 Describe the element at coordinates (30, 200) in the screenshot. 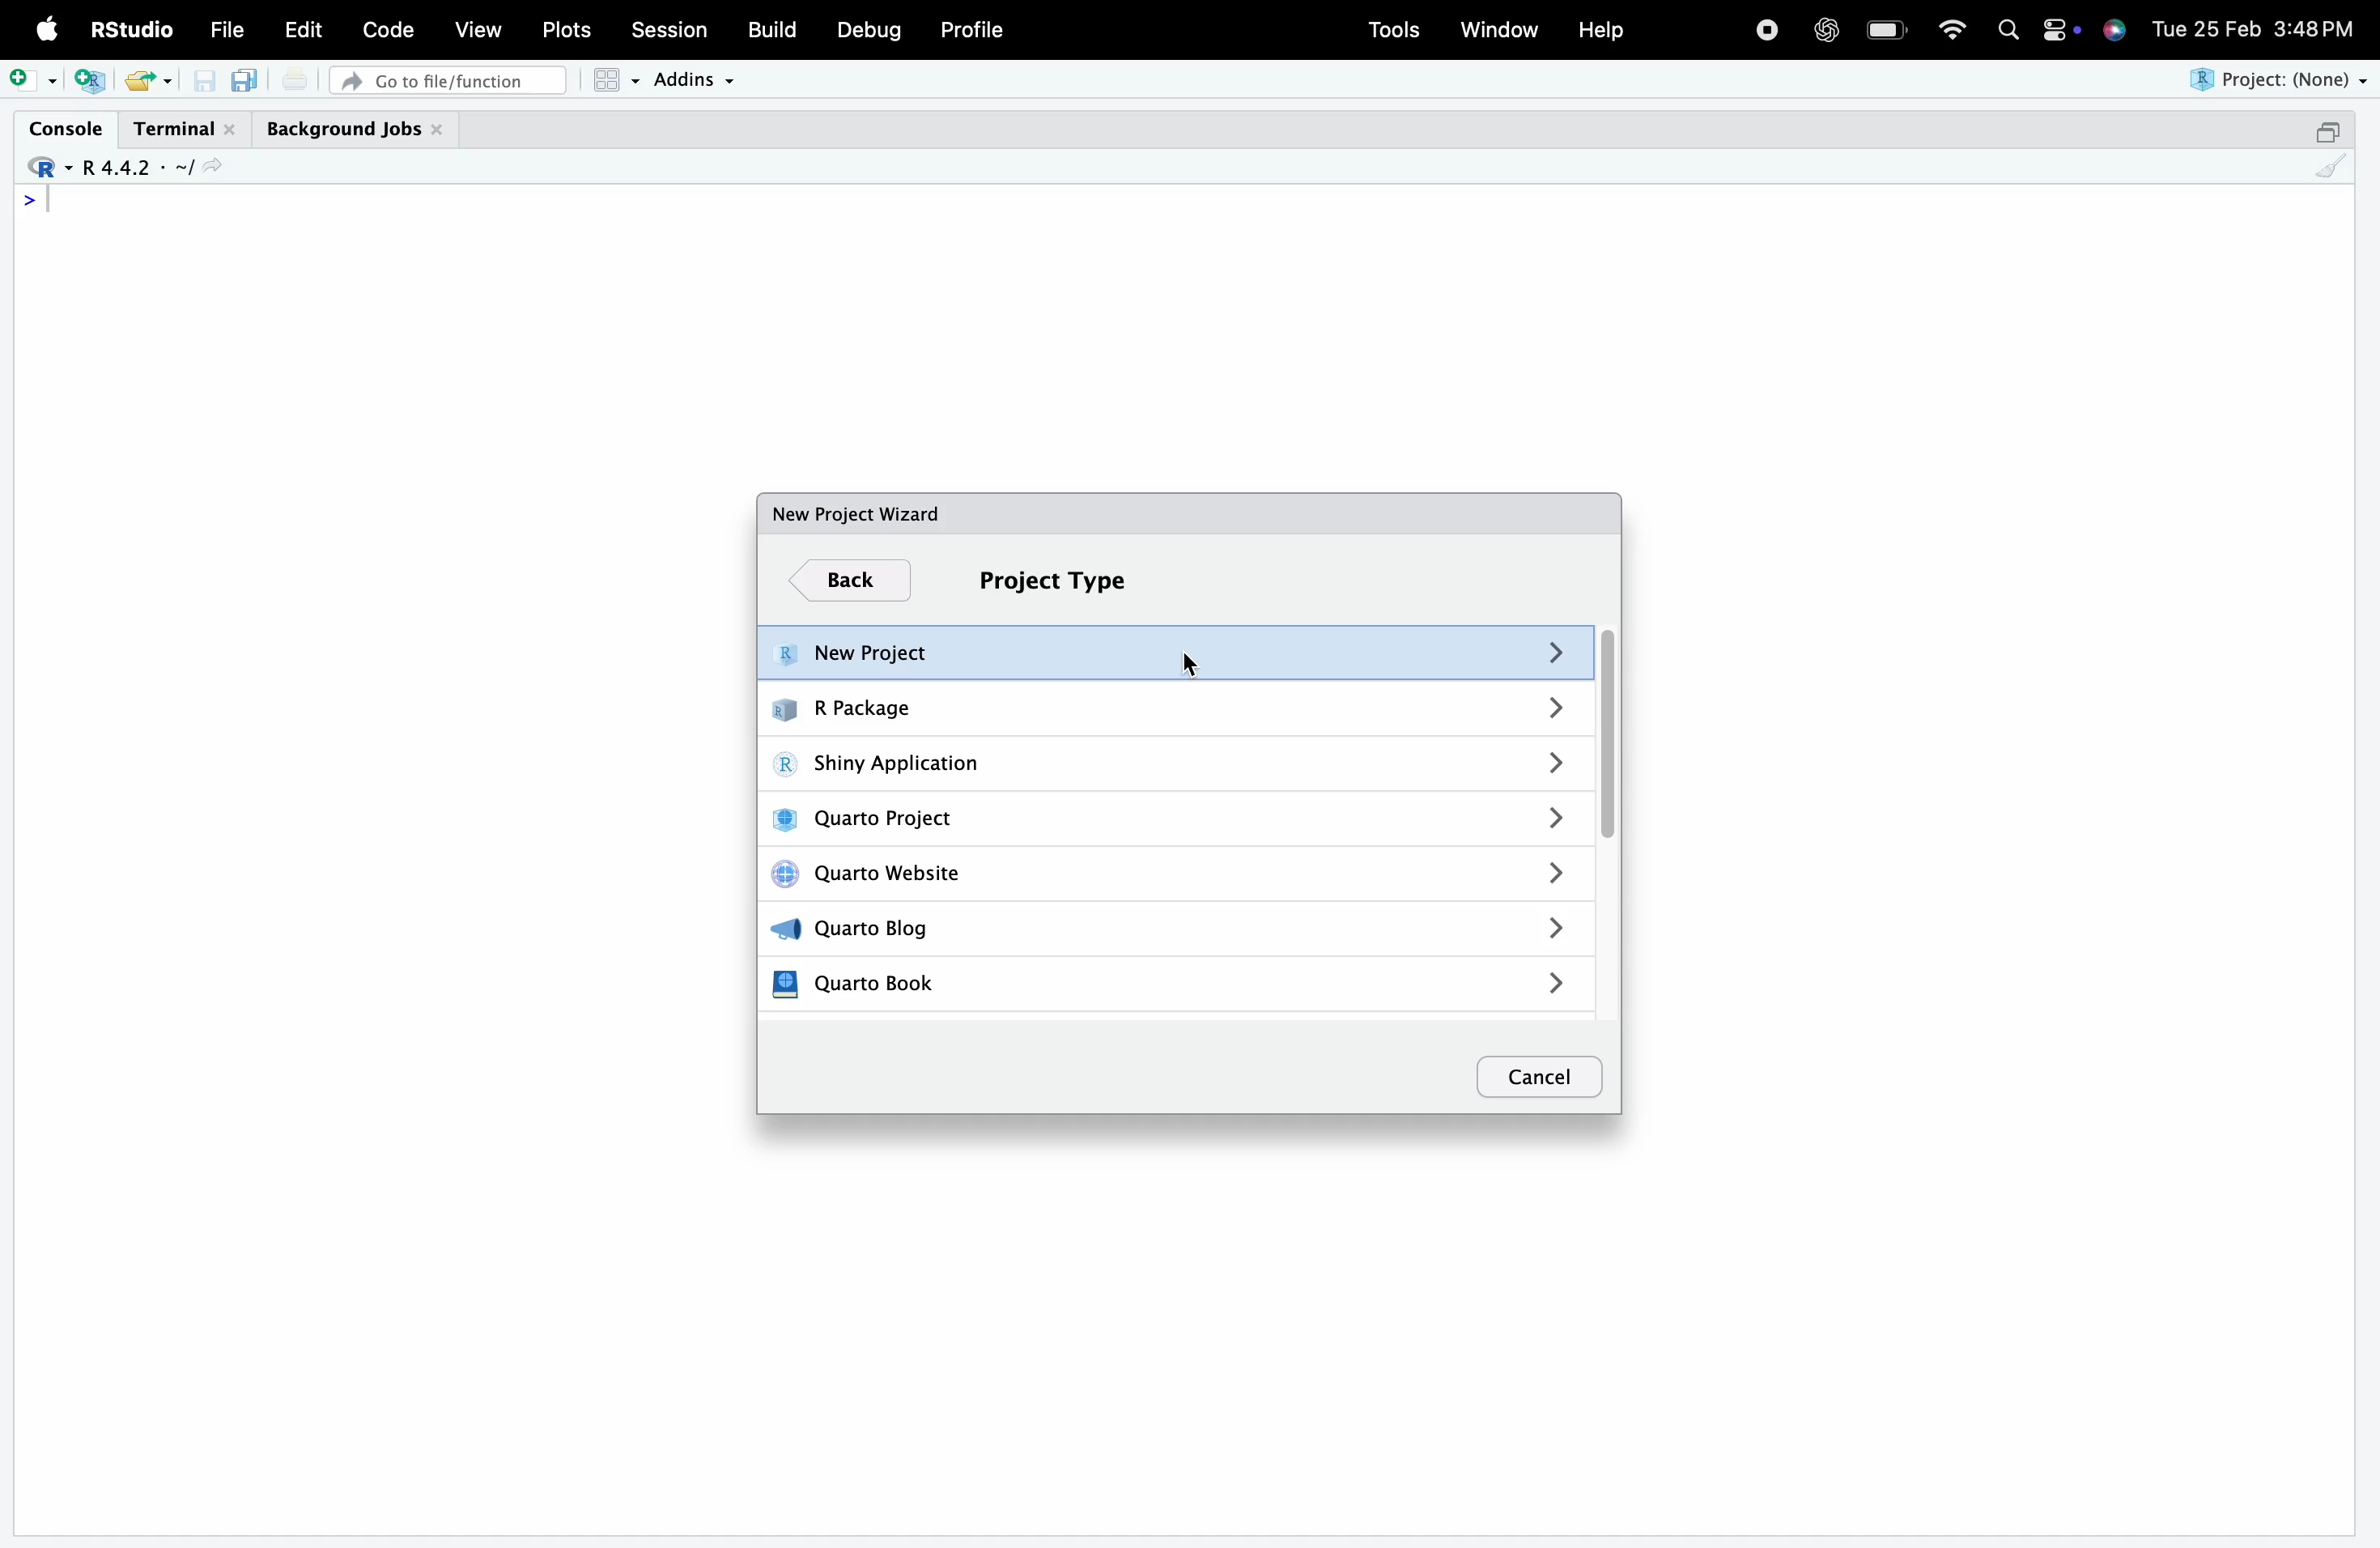

I see `>` at that location.